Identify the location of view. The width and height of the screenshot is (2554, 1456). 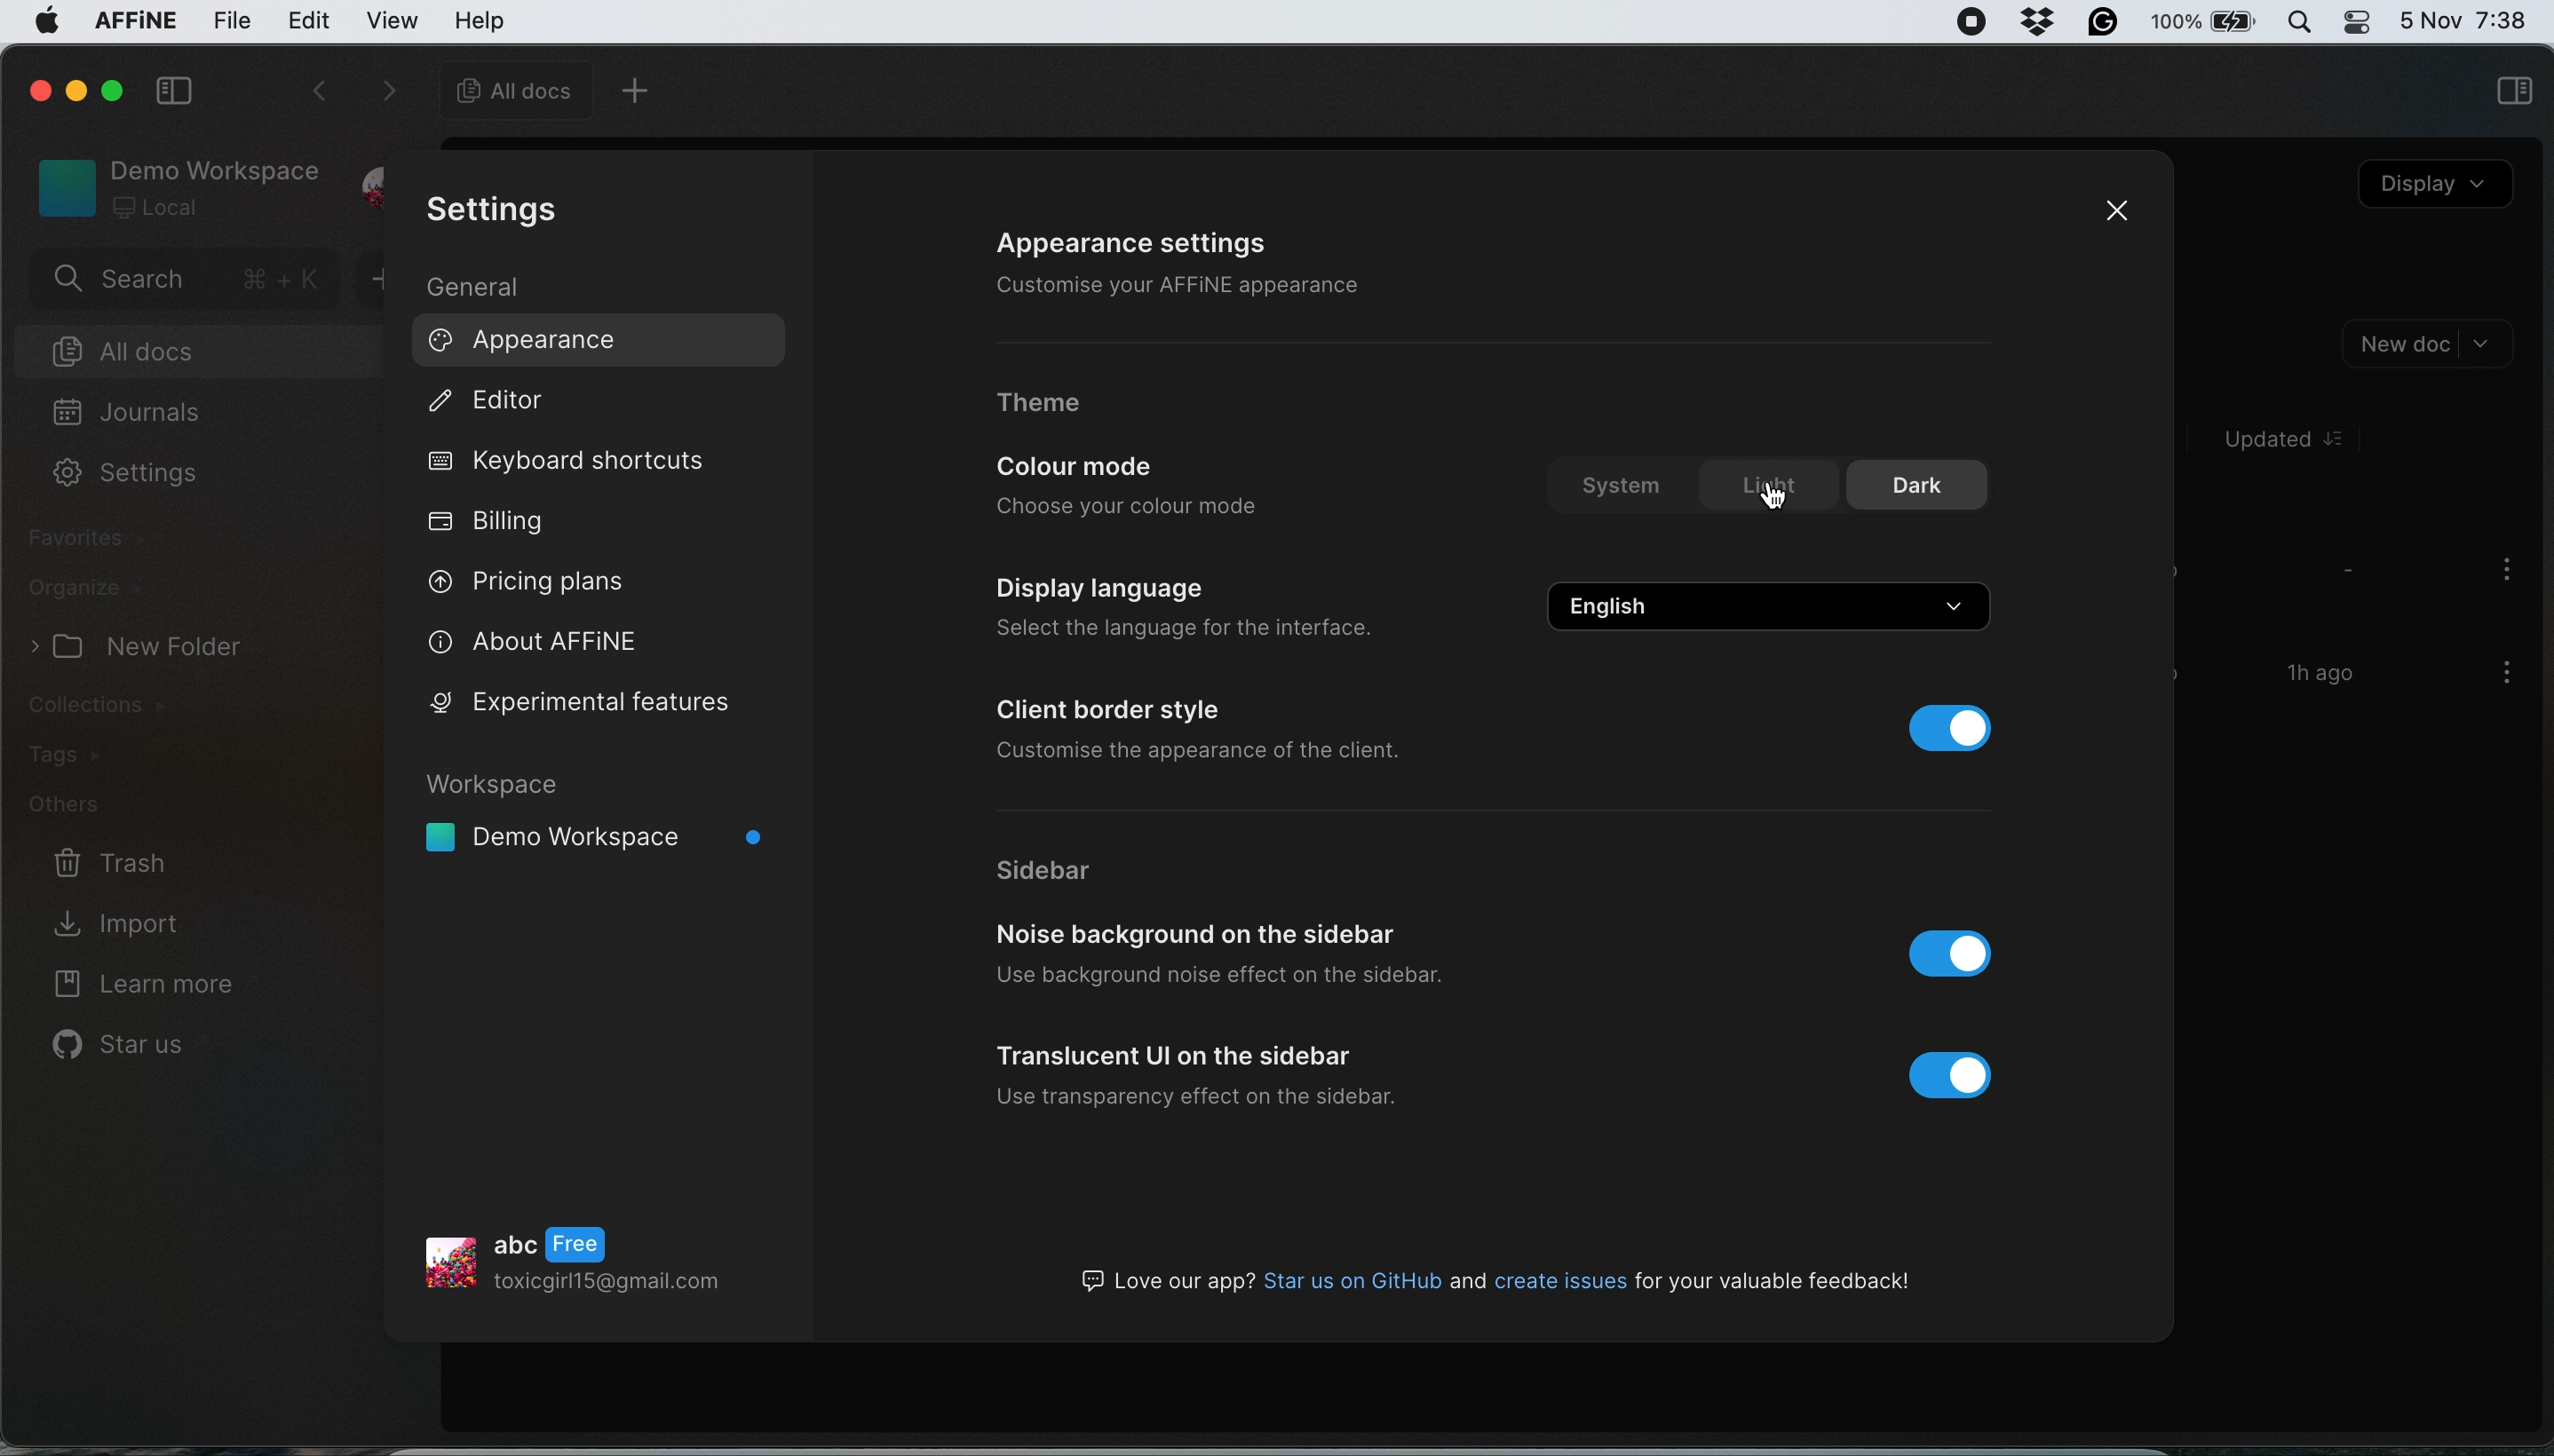
(395, 21).